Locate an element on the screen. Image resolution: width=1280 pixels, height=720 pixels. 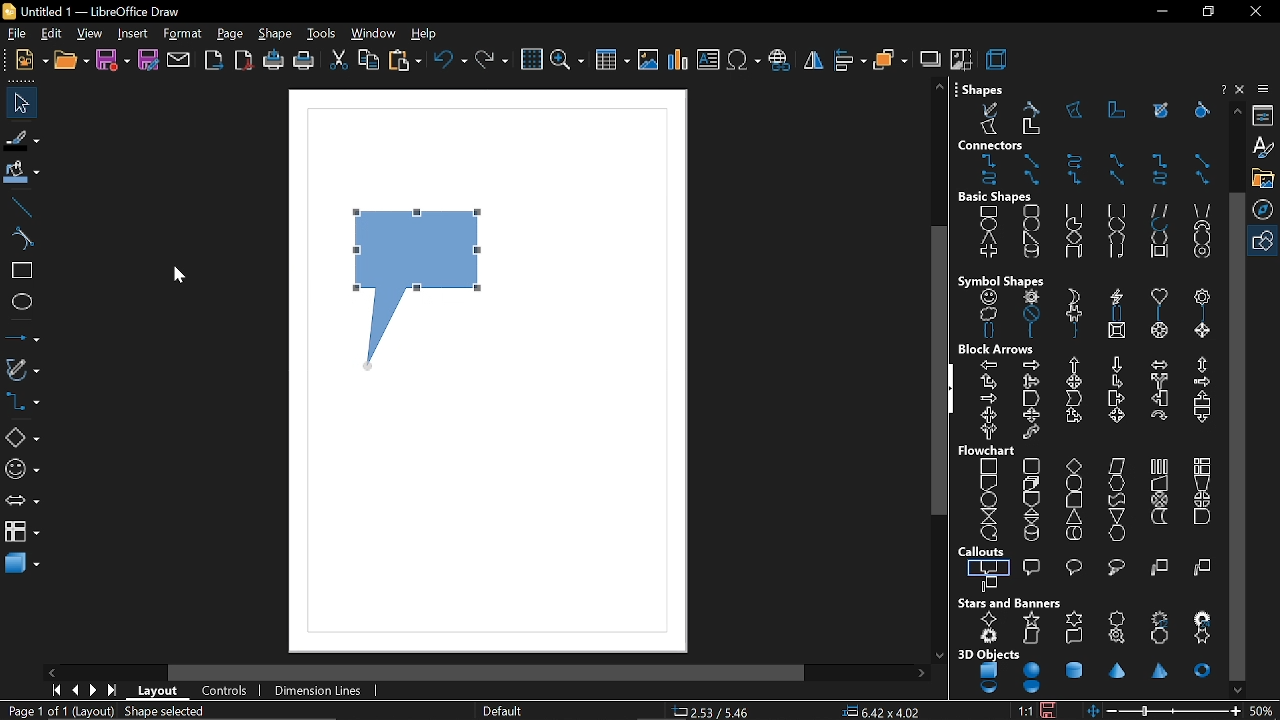
isosceles triangle is located at coordinates (988, 239).